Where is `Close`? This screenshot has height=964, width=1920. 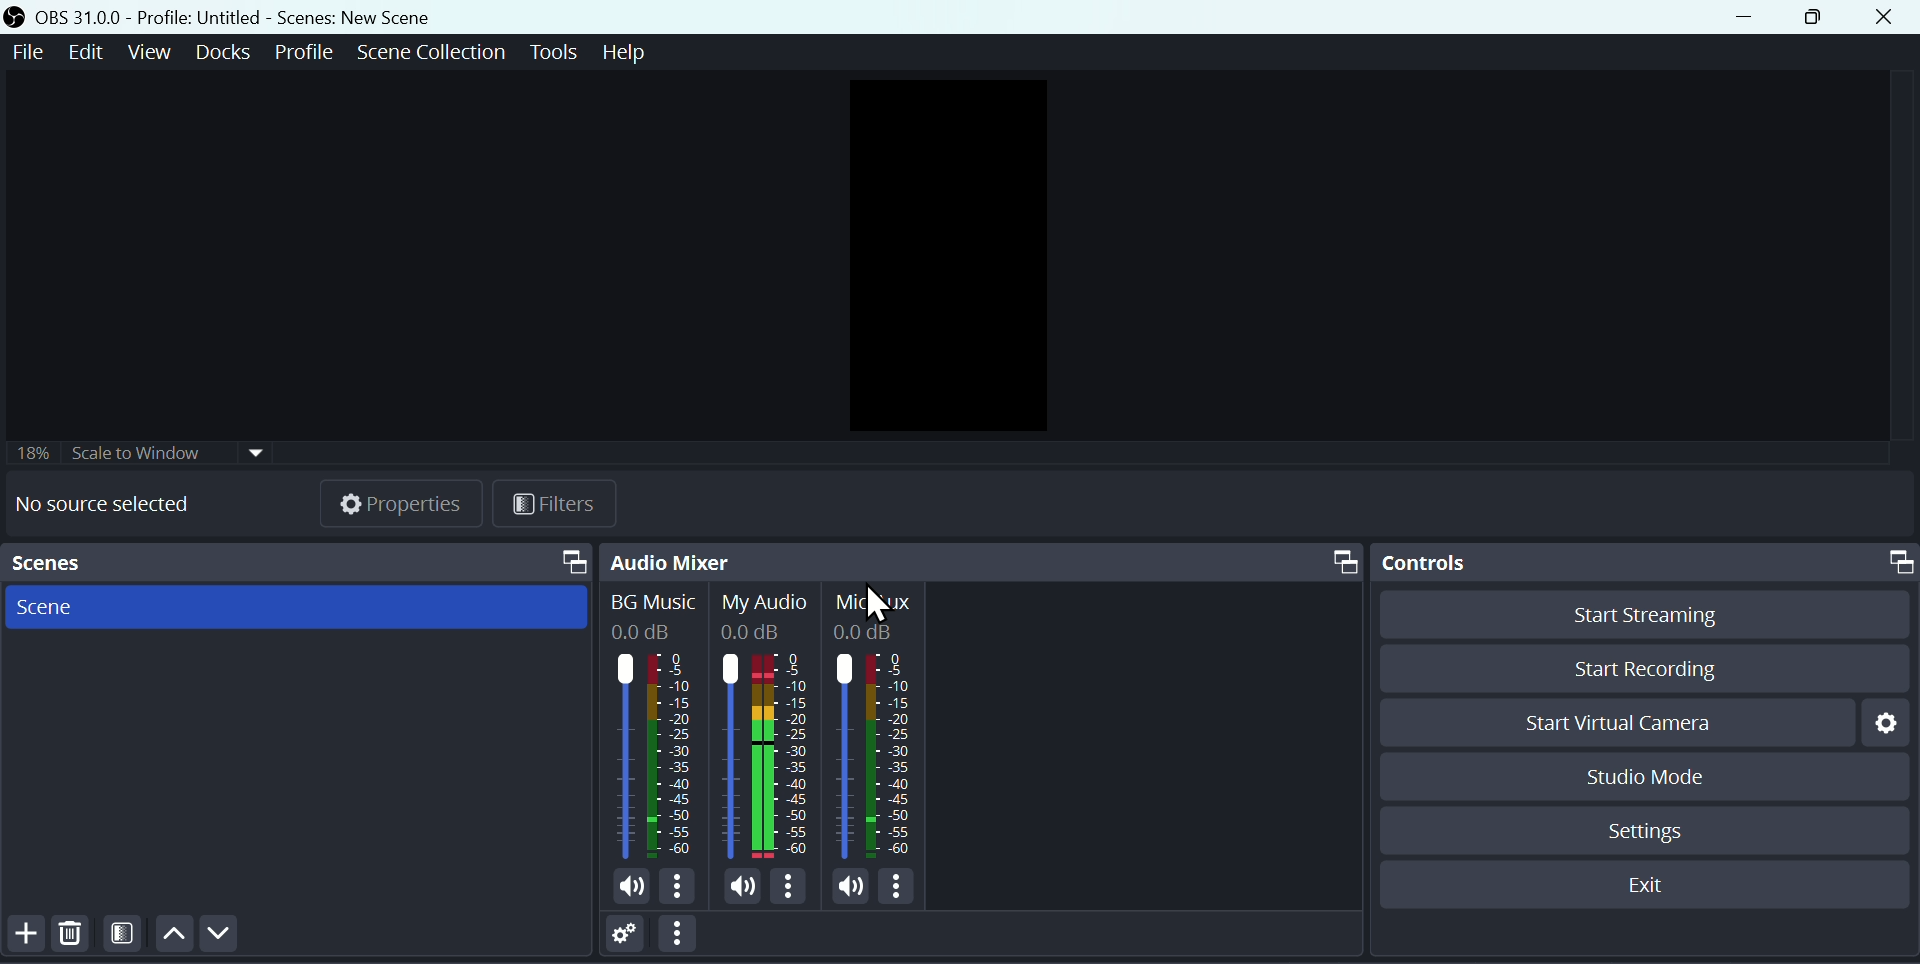
Close is located at coordinates (1889, 19).